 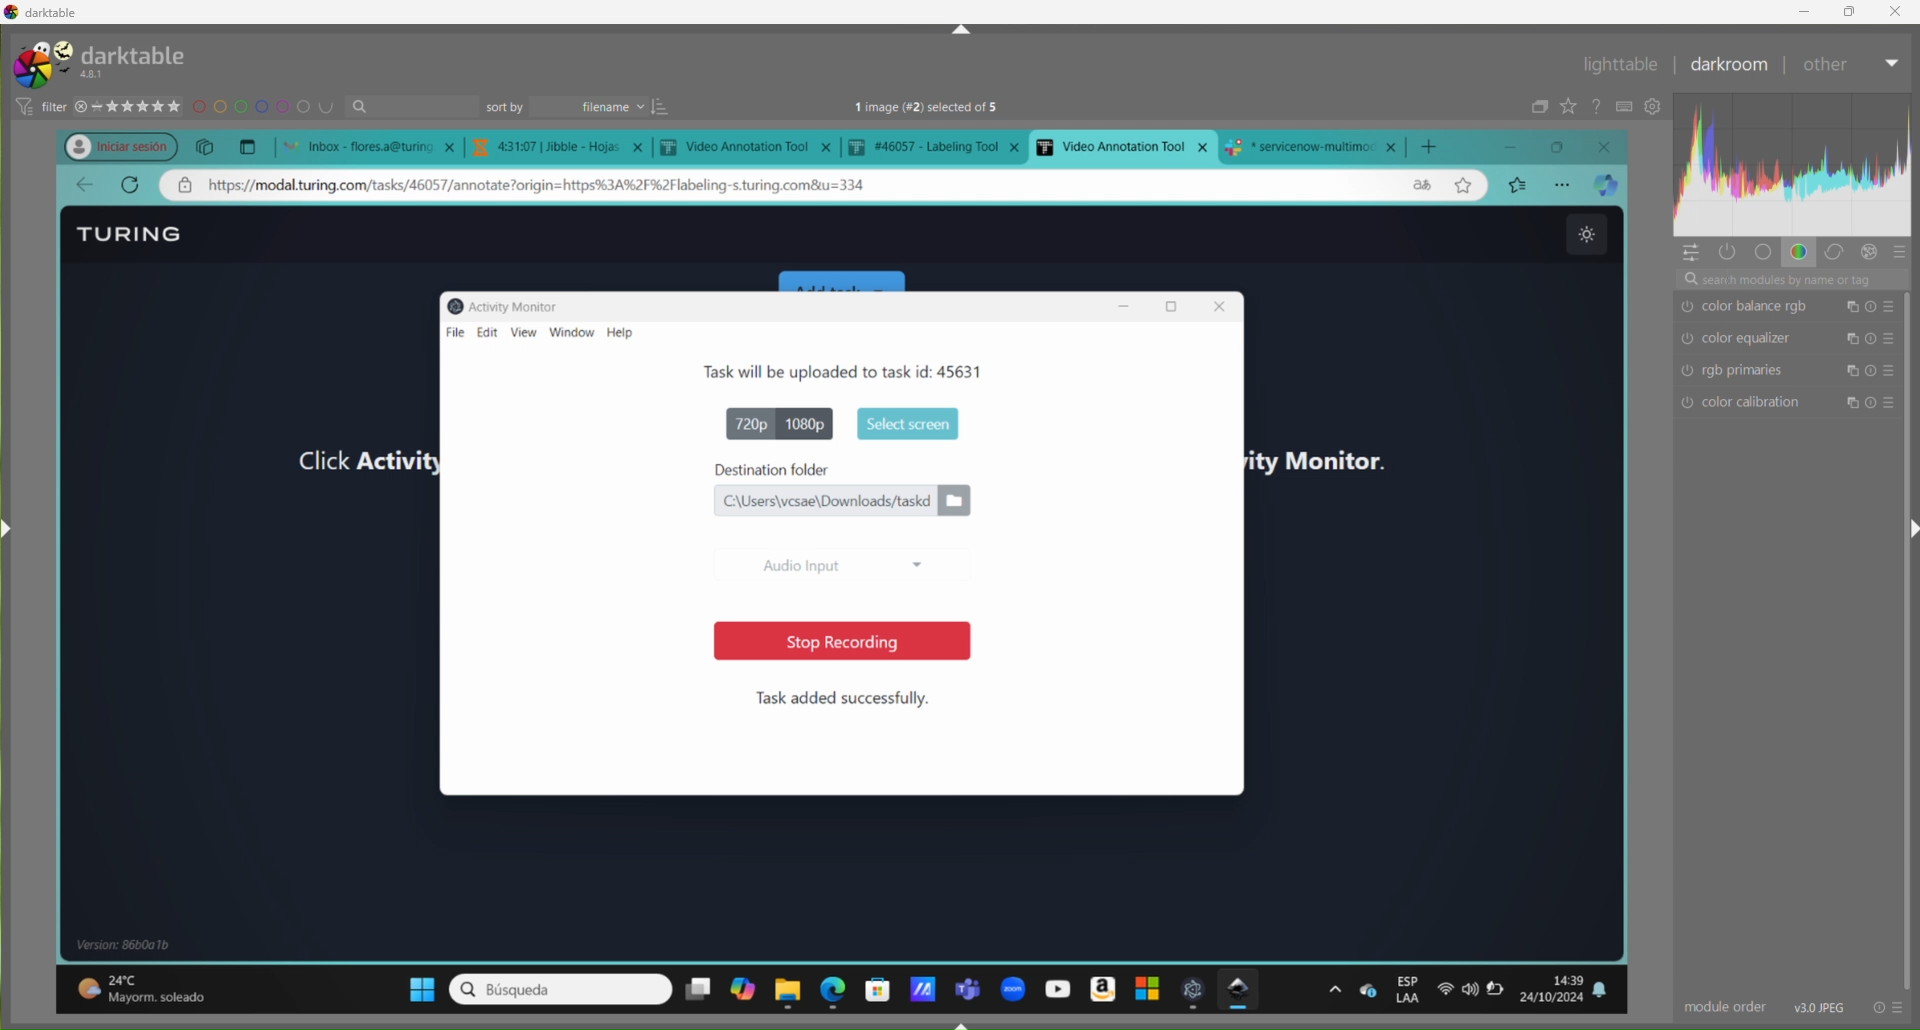 I want to click on text, so click(x=949, y=108).